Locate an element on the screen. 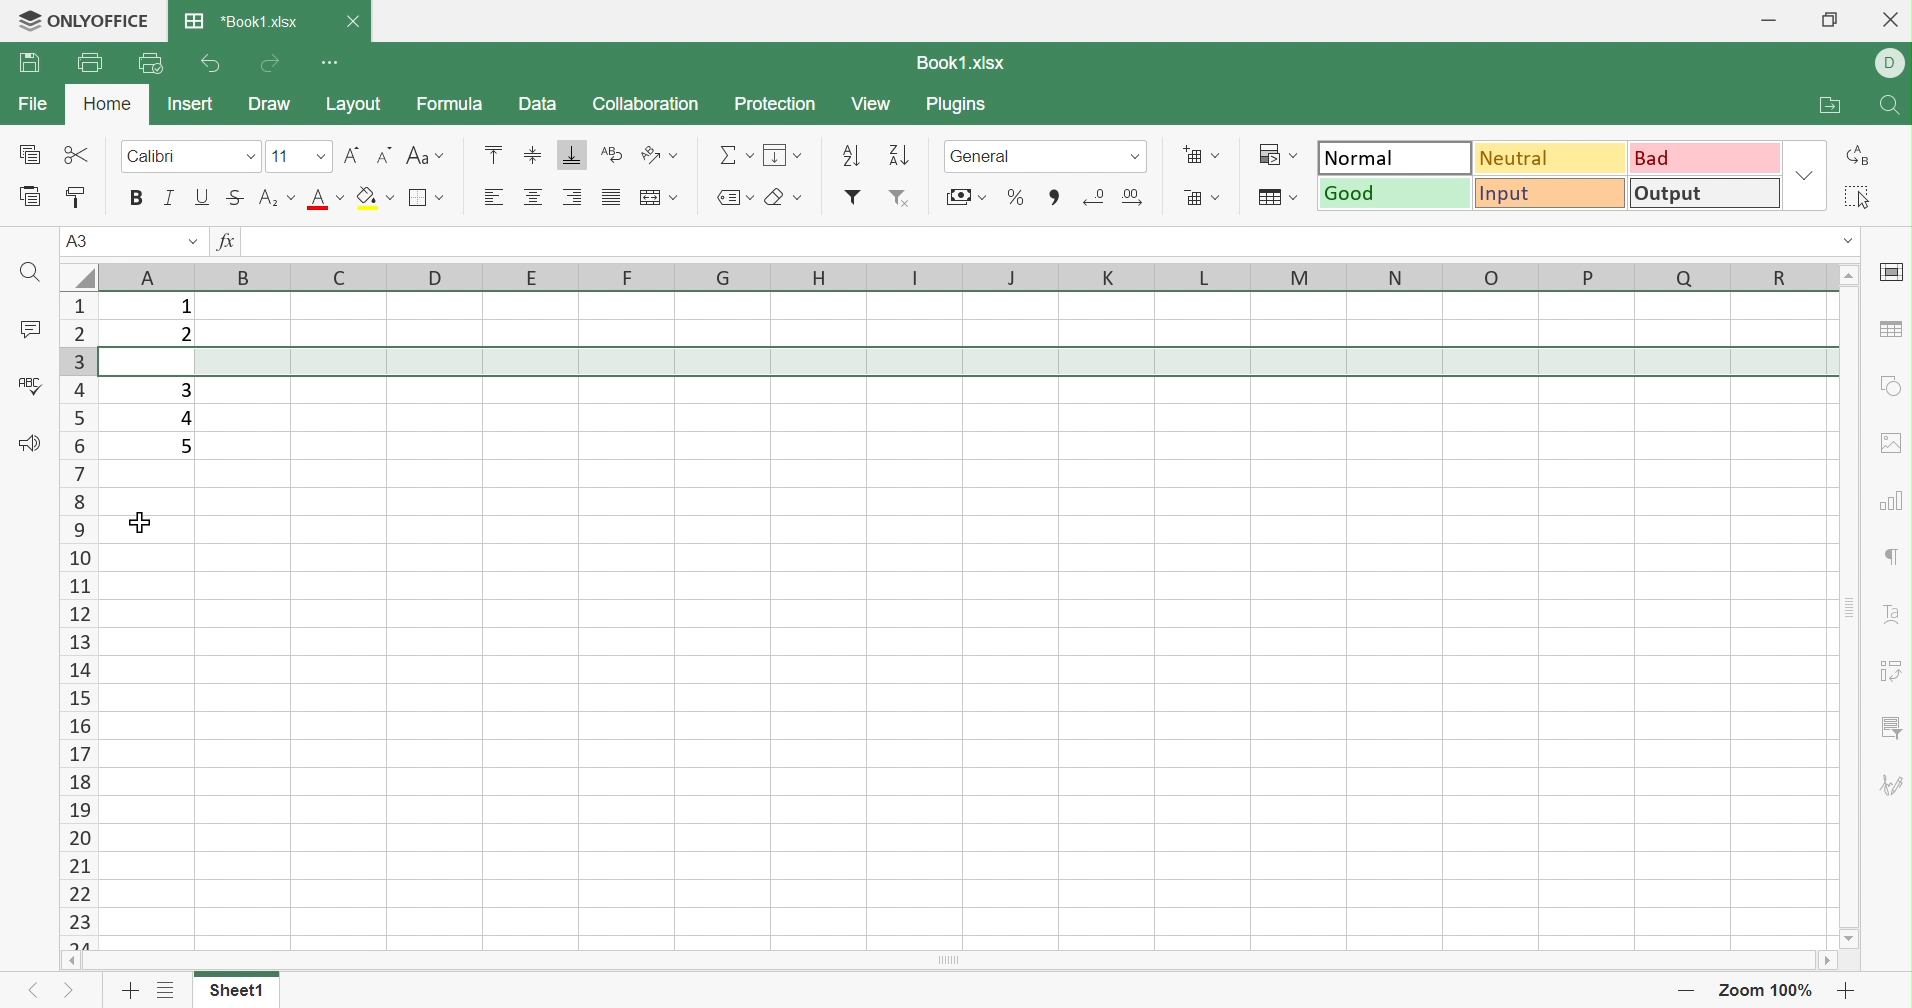 The height and width of the screenshot is (1008, 1912). Zoom in is located at coordinates (1852, 991).